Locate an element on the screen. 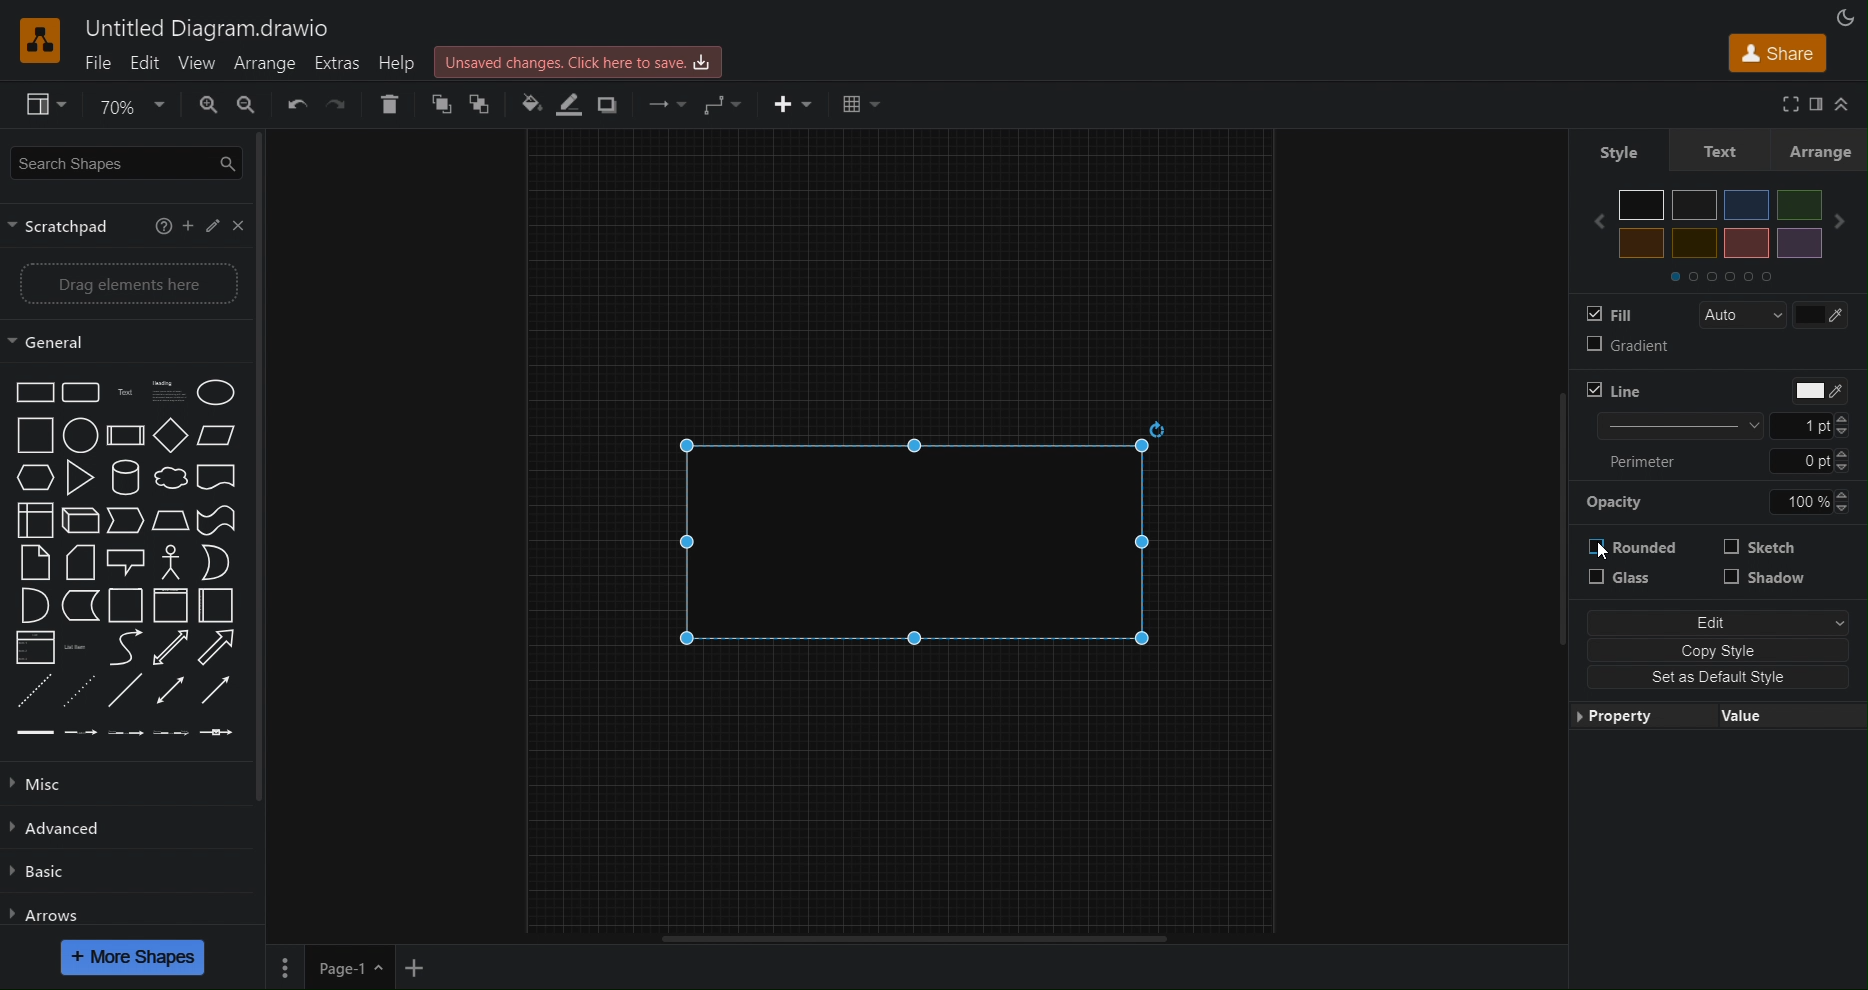 This screenshot has width=1868, height=990. More Shapes is located at coordinates (134, 957).